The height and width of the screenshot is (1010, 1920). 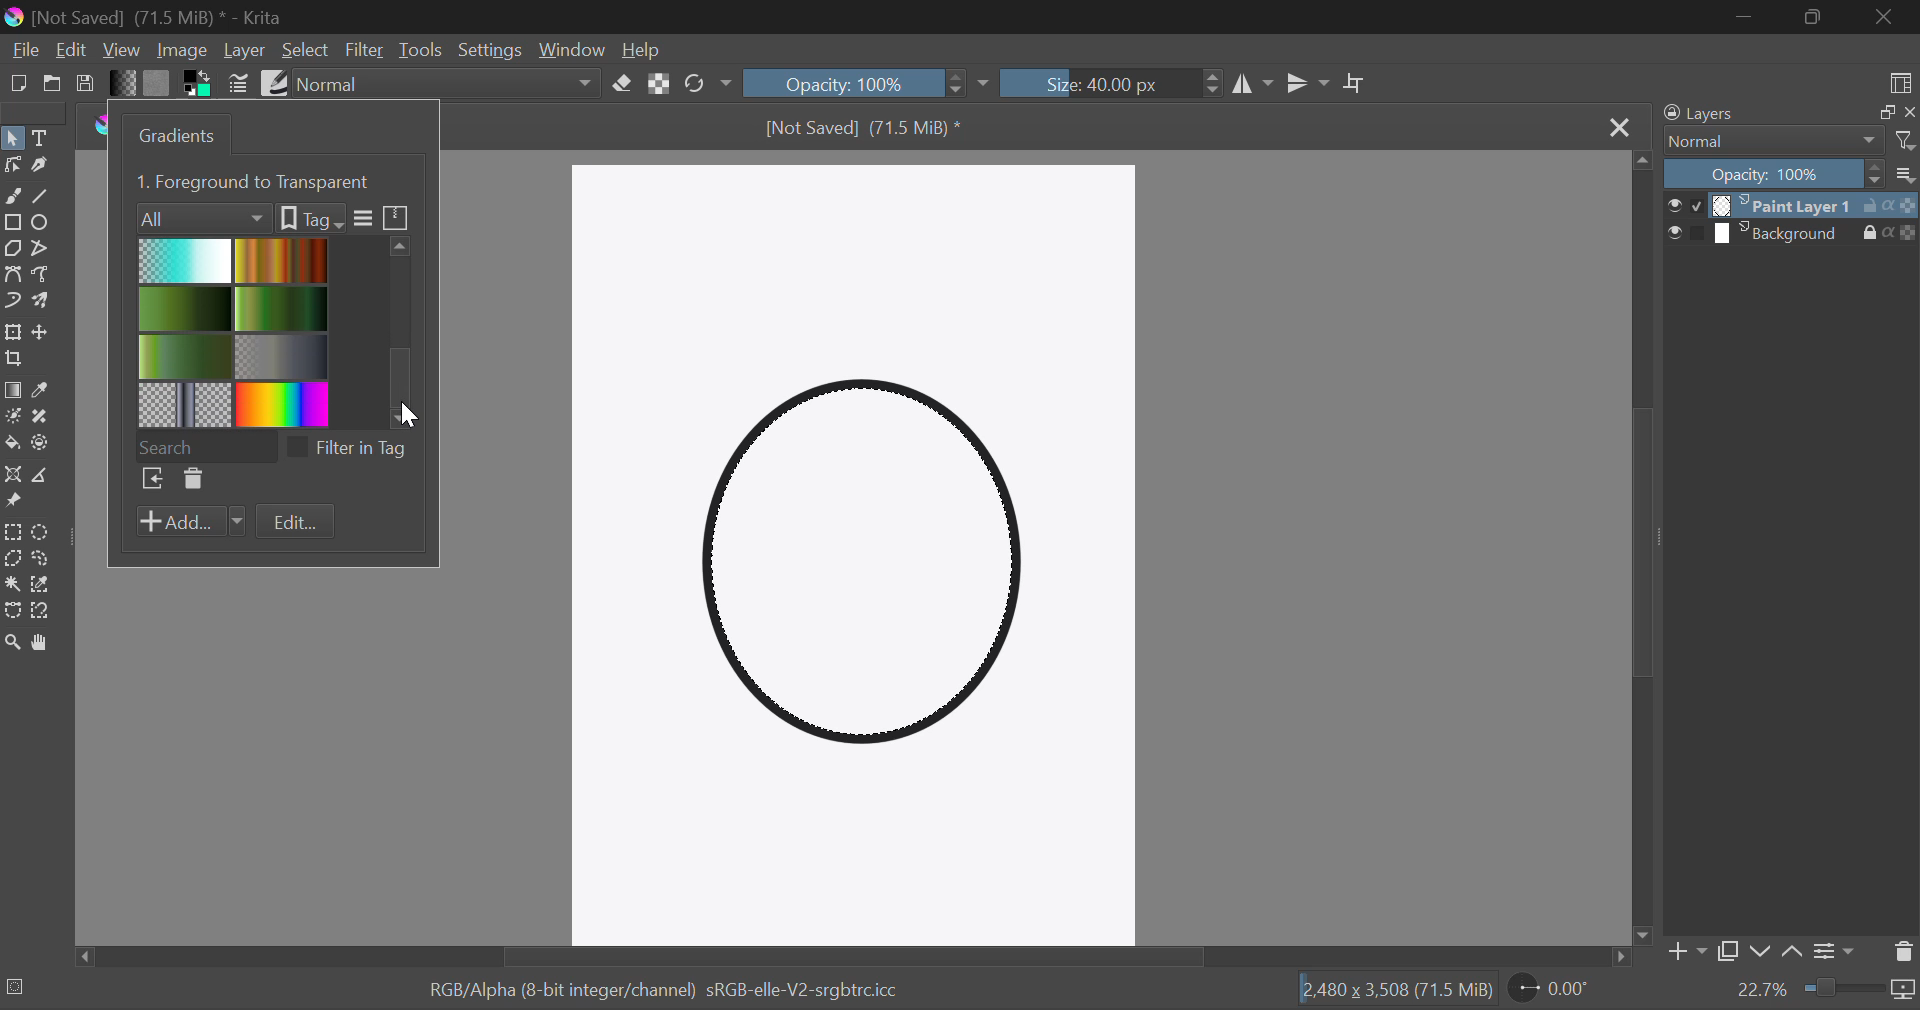 What do you see at coordinates (184, 52) in the screenshot?
I see `Image` at bounding box center [184, 52].